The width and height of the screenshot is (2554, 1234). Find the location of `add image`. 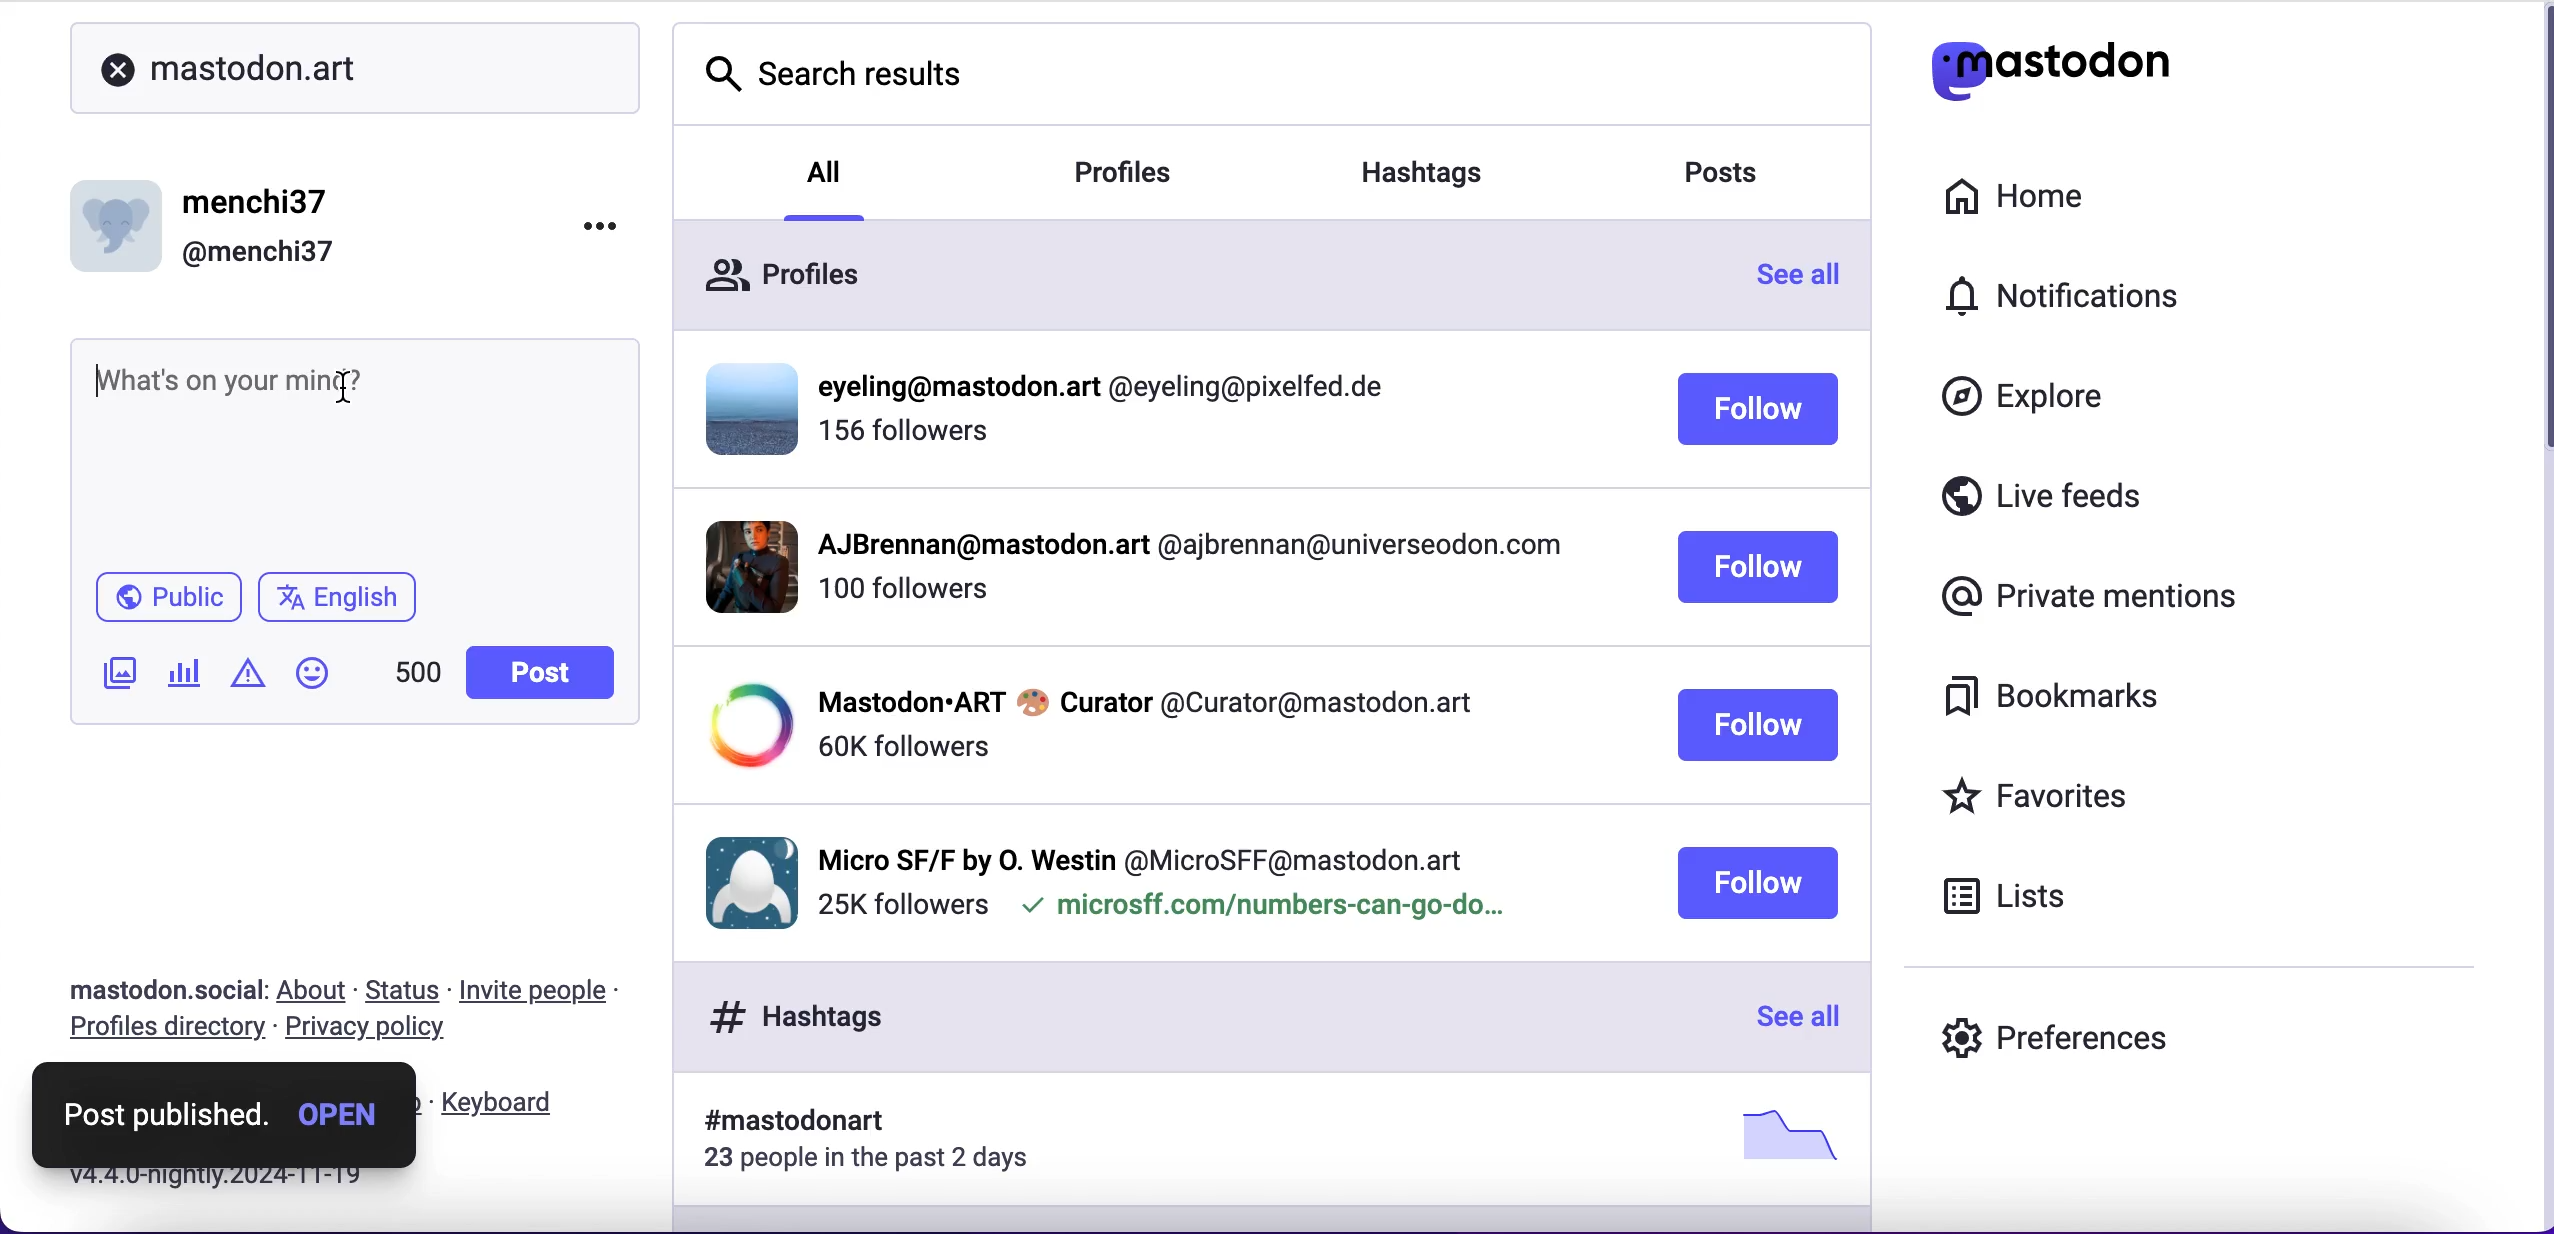

add image is located at coordinates (115, 674).